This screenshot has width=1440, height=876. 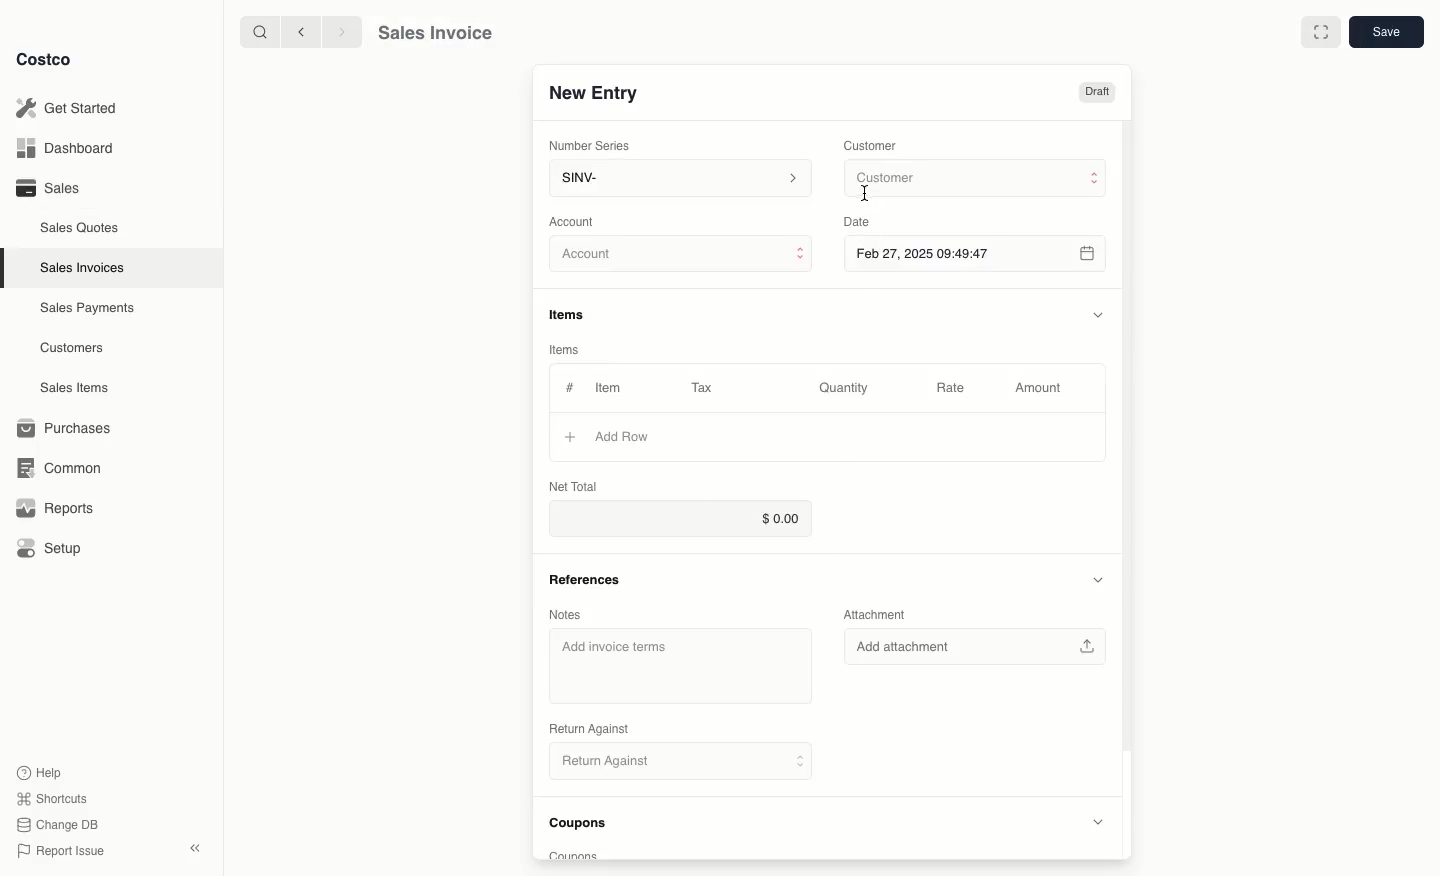 I want to click on Sales Invoice, so click(x=434, y=33).